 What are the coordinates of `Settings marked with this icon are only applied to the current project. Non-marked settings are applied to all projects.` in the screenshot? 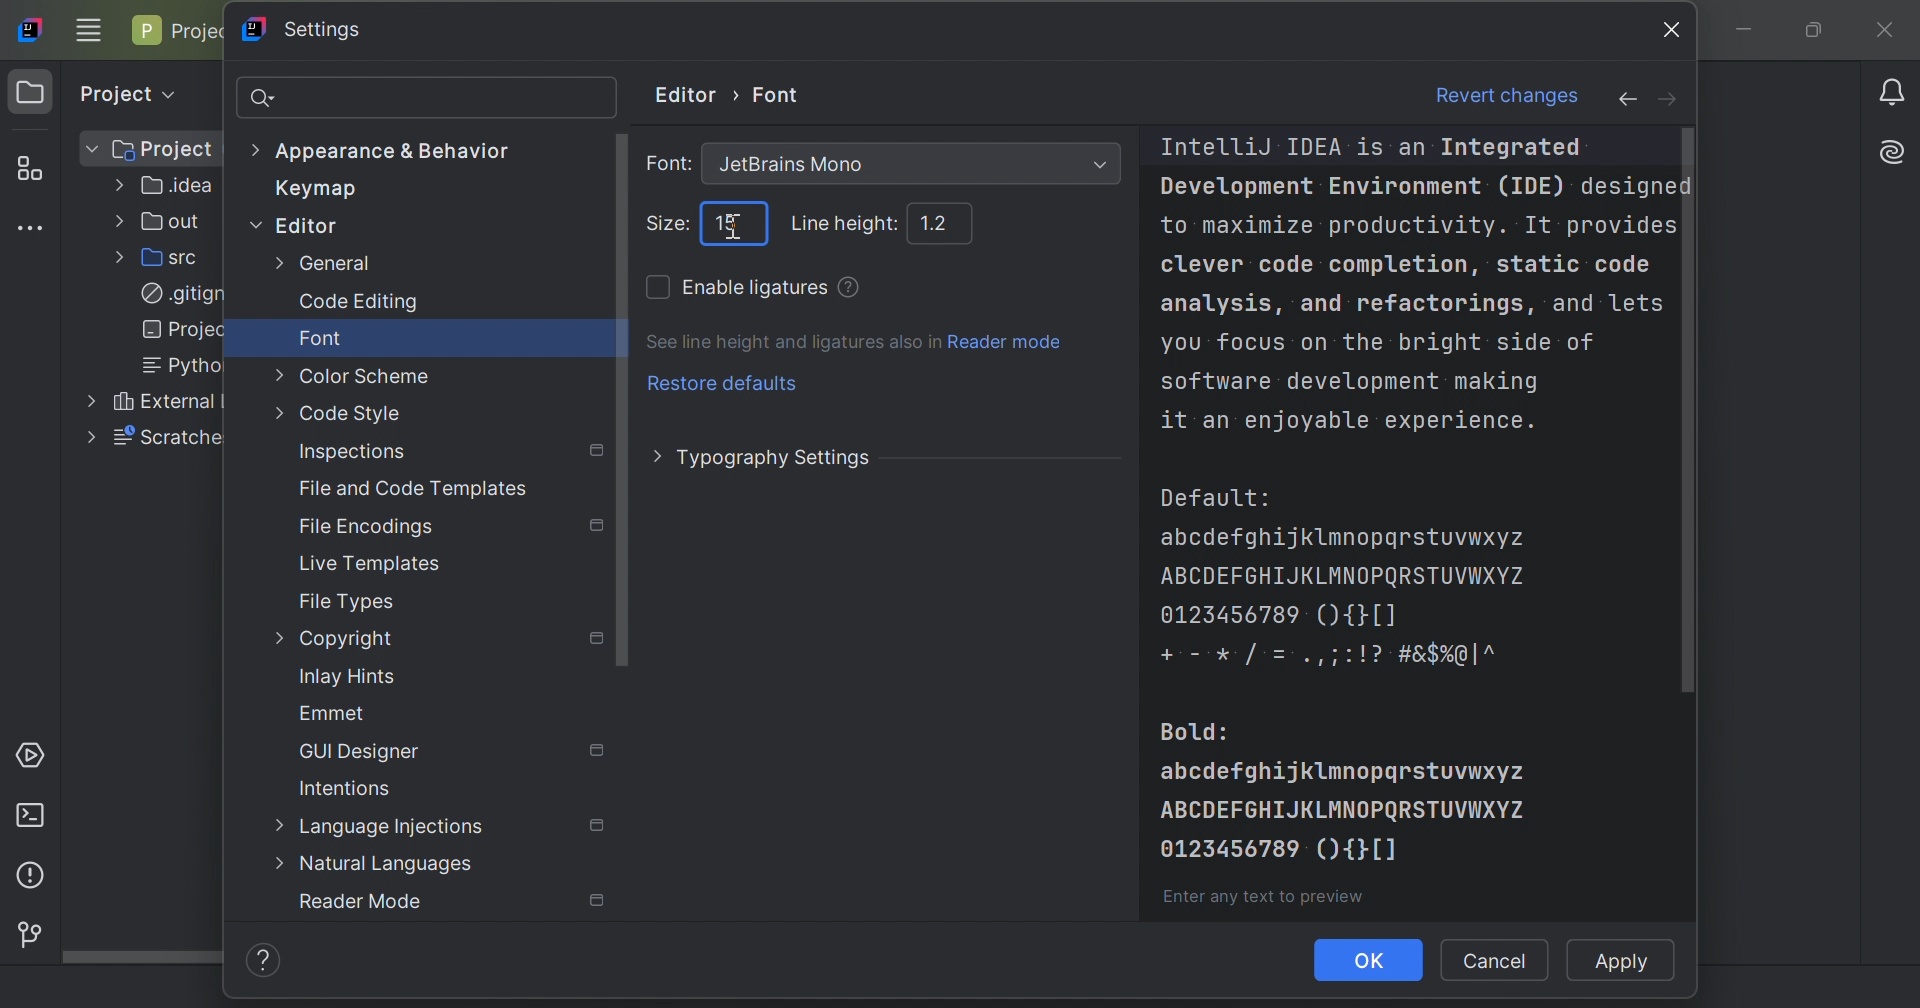 It's located at (599, 639).